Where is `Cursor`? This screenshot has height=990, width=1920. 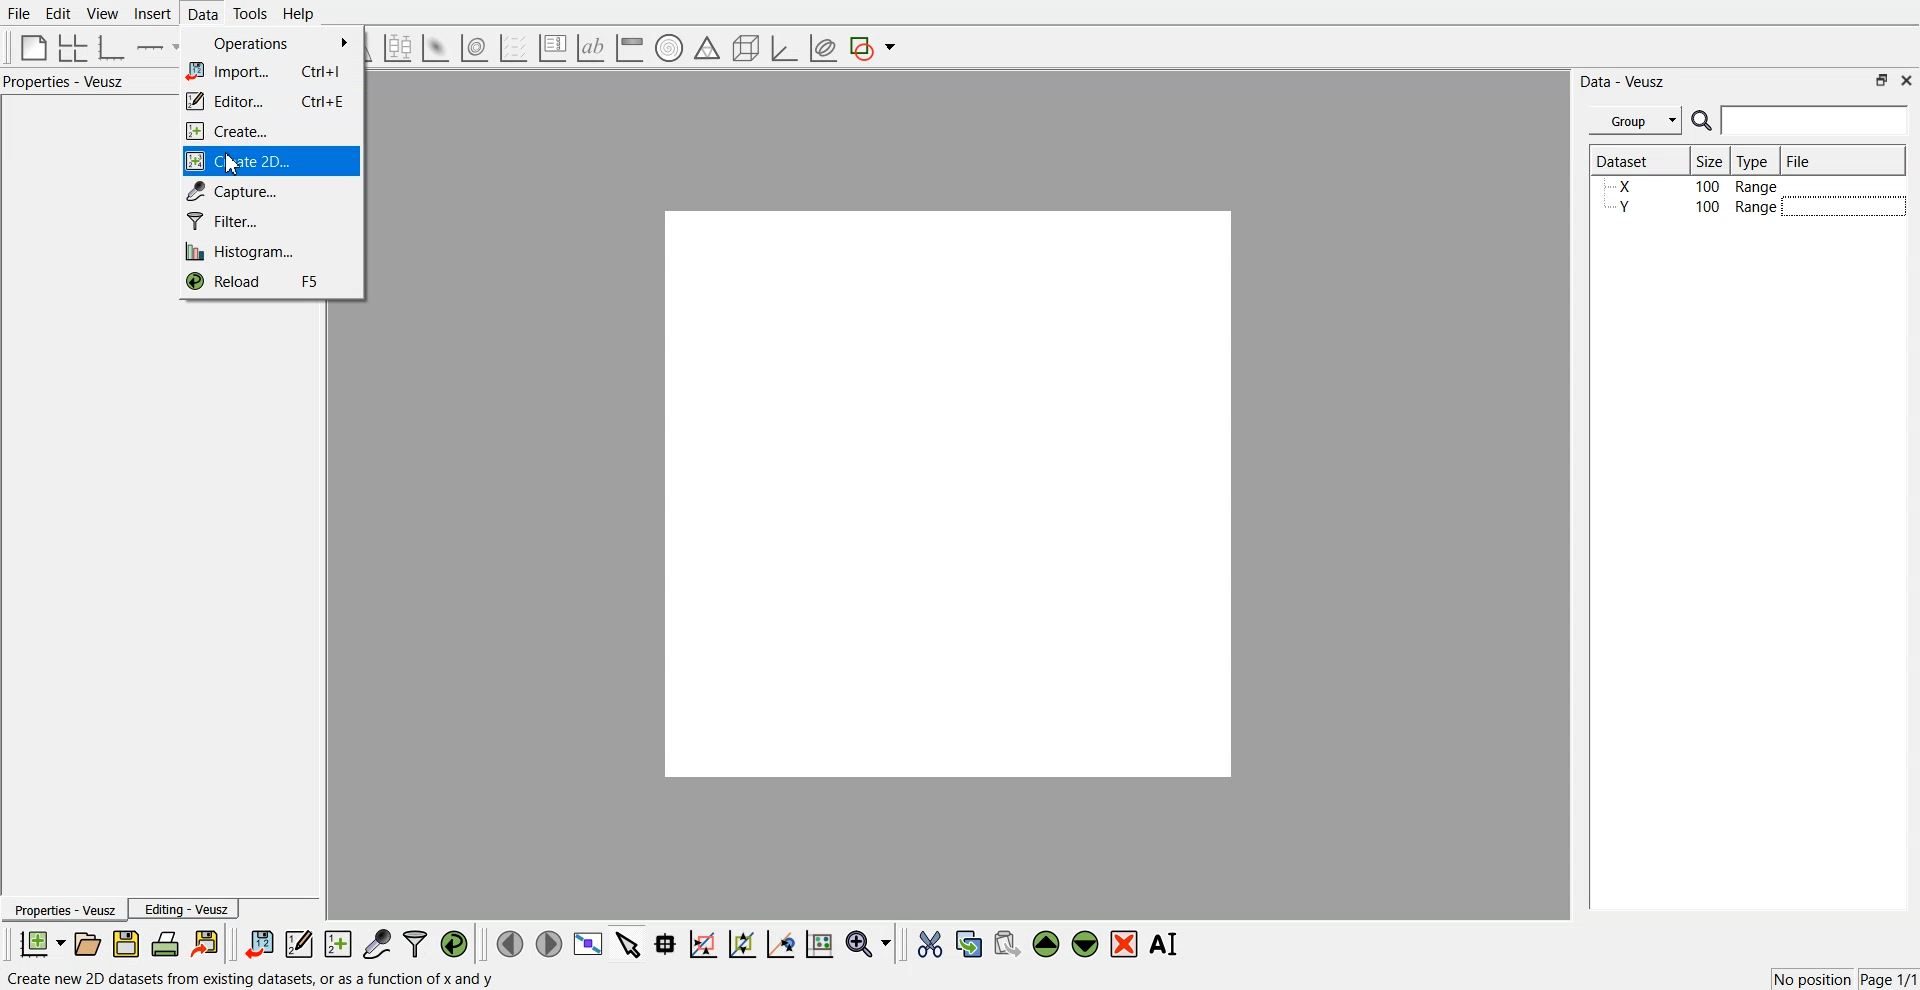 Cursor is located at coordinates (235, 164).